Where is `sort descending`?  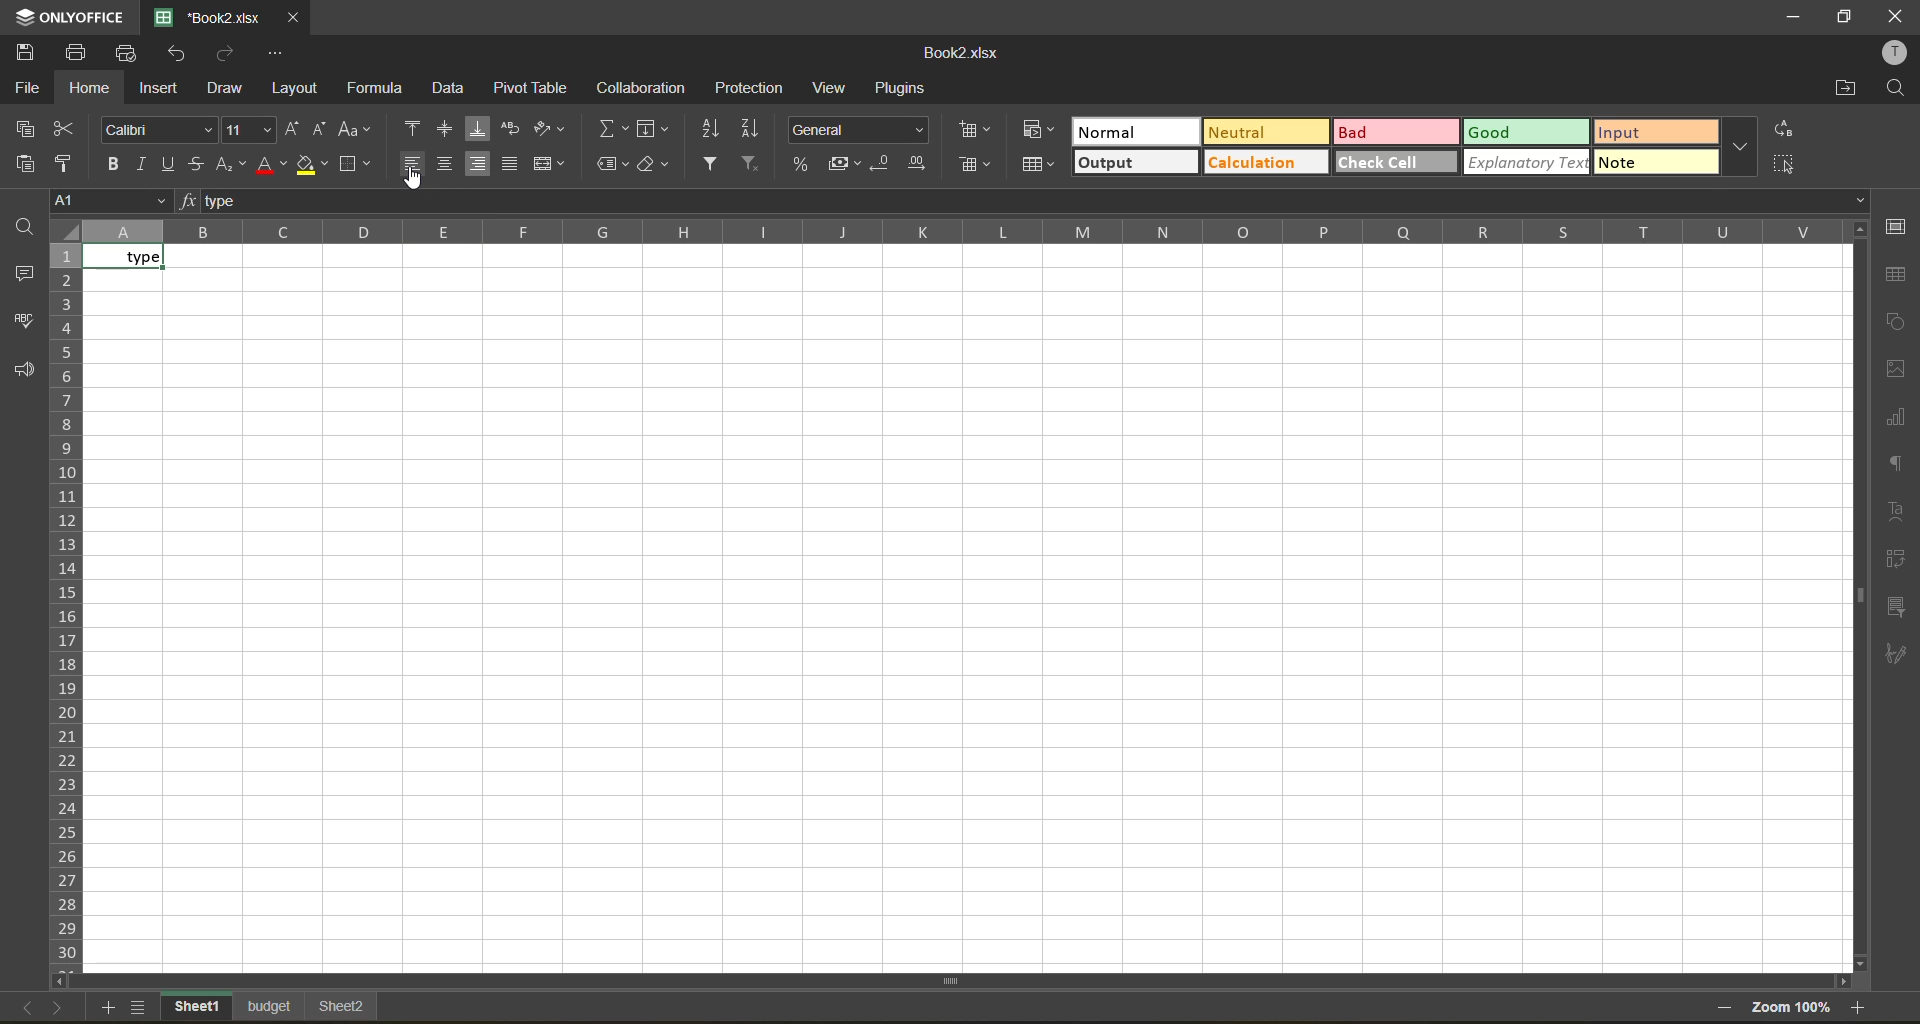
sort descending is located at coordinates (755, 130).